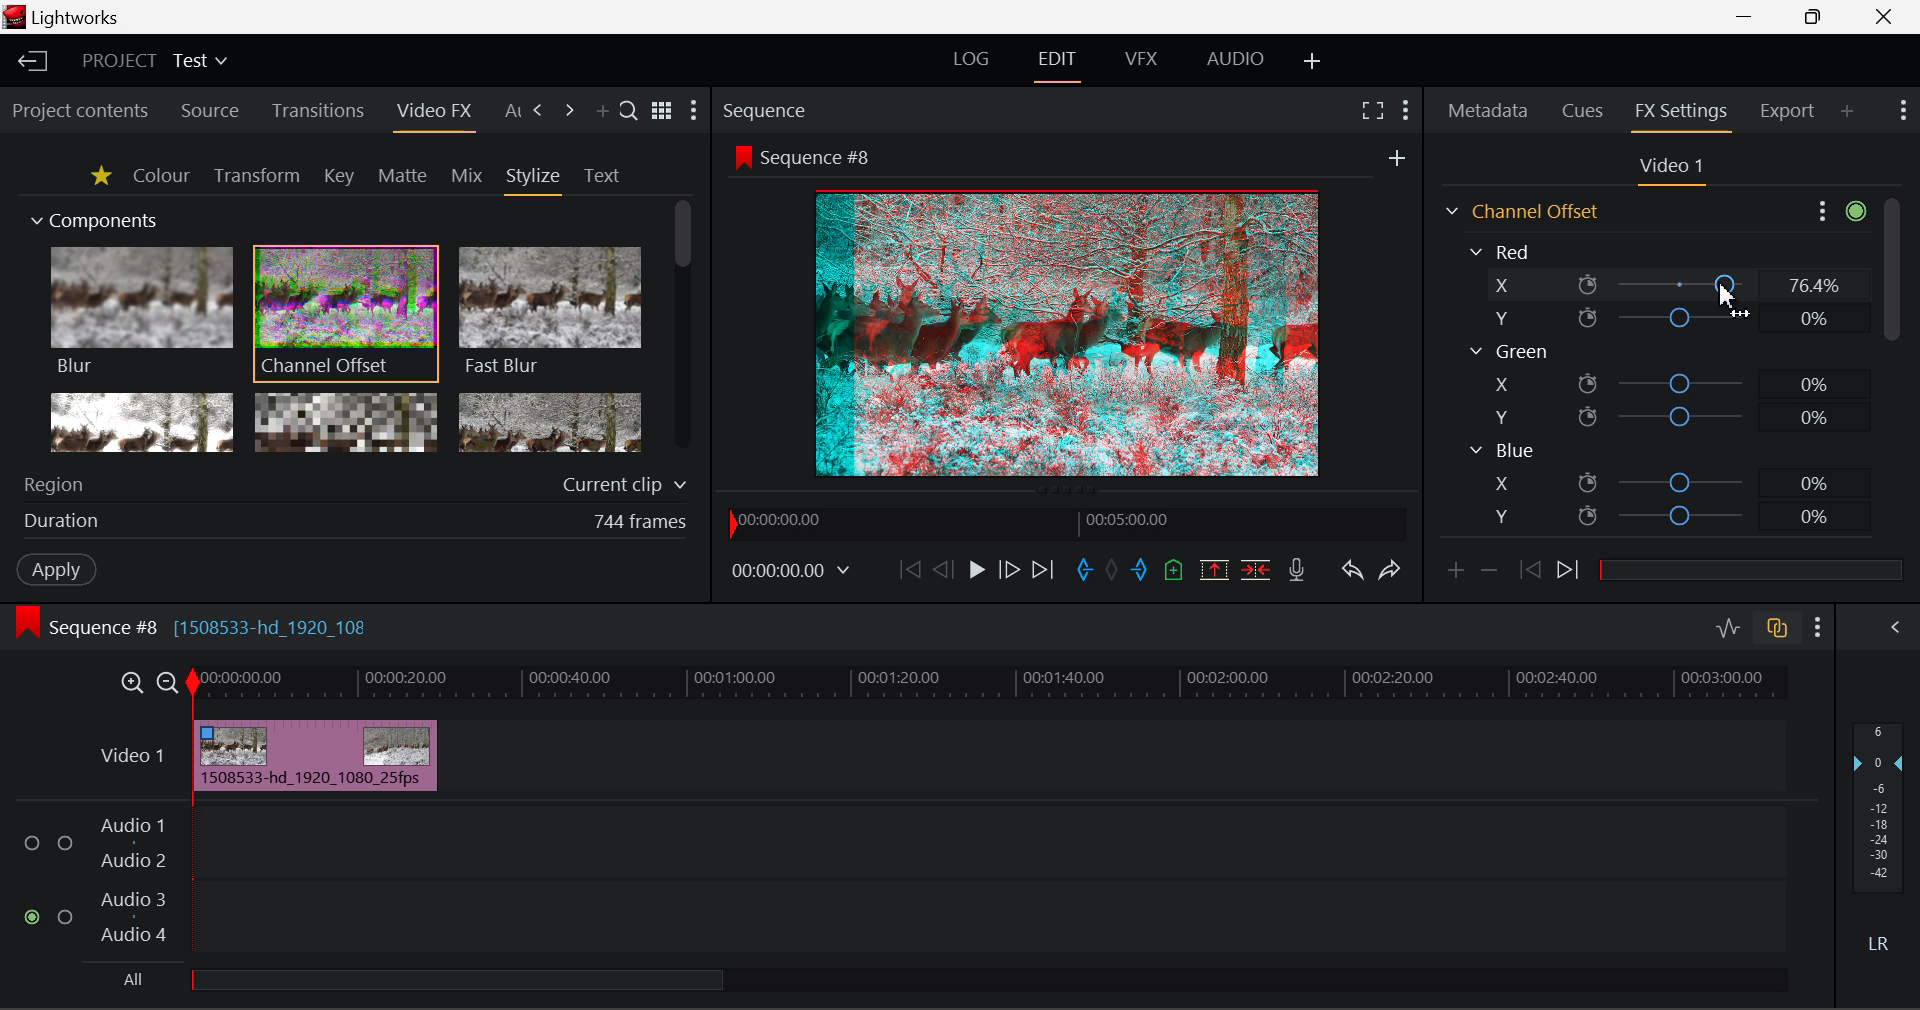 Image resolution: width=1920 pixels, height=1010 pixels. Describe the element at coordinates (212, 110) in the screenshot. I see `Source` at that location.